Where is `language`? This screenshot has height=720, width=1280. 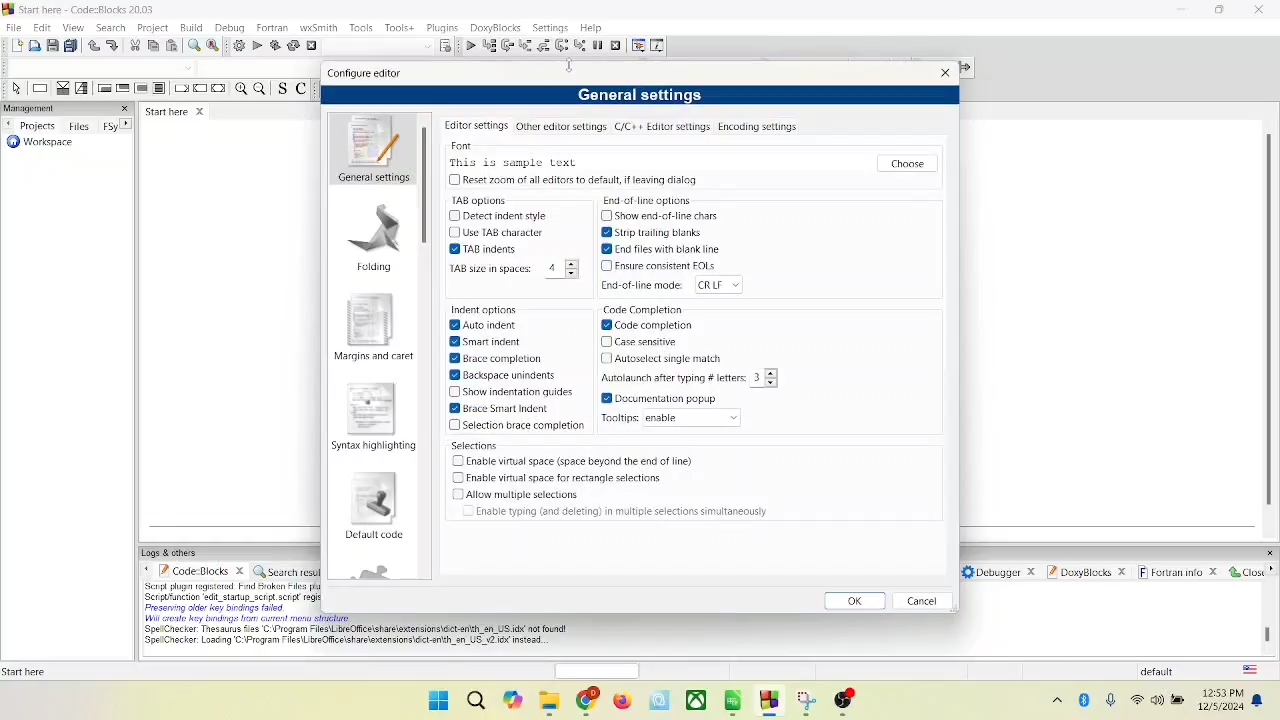
language is located at coordinates (1249, 669).